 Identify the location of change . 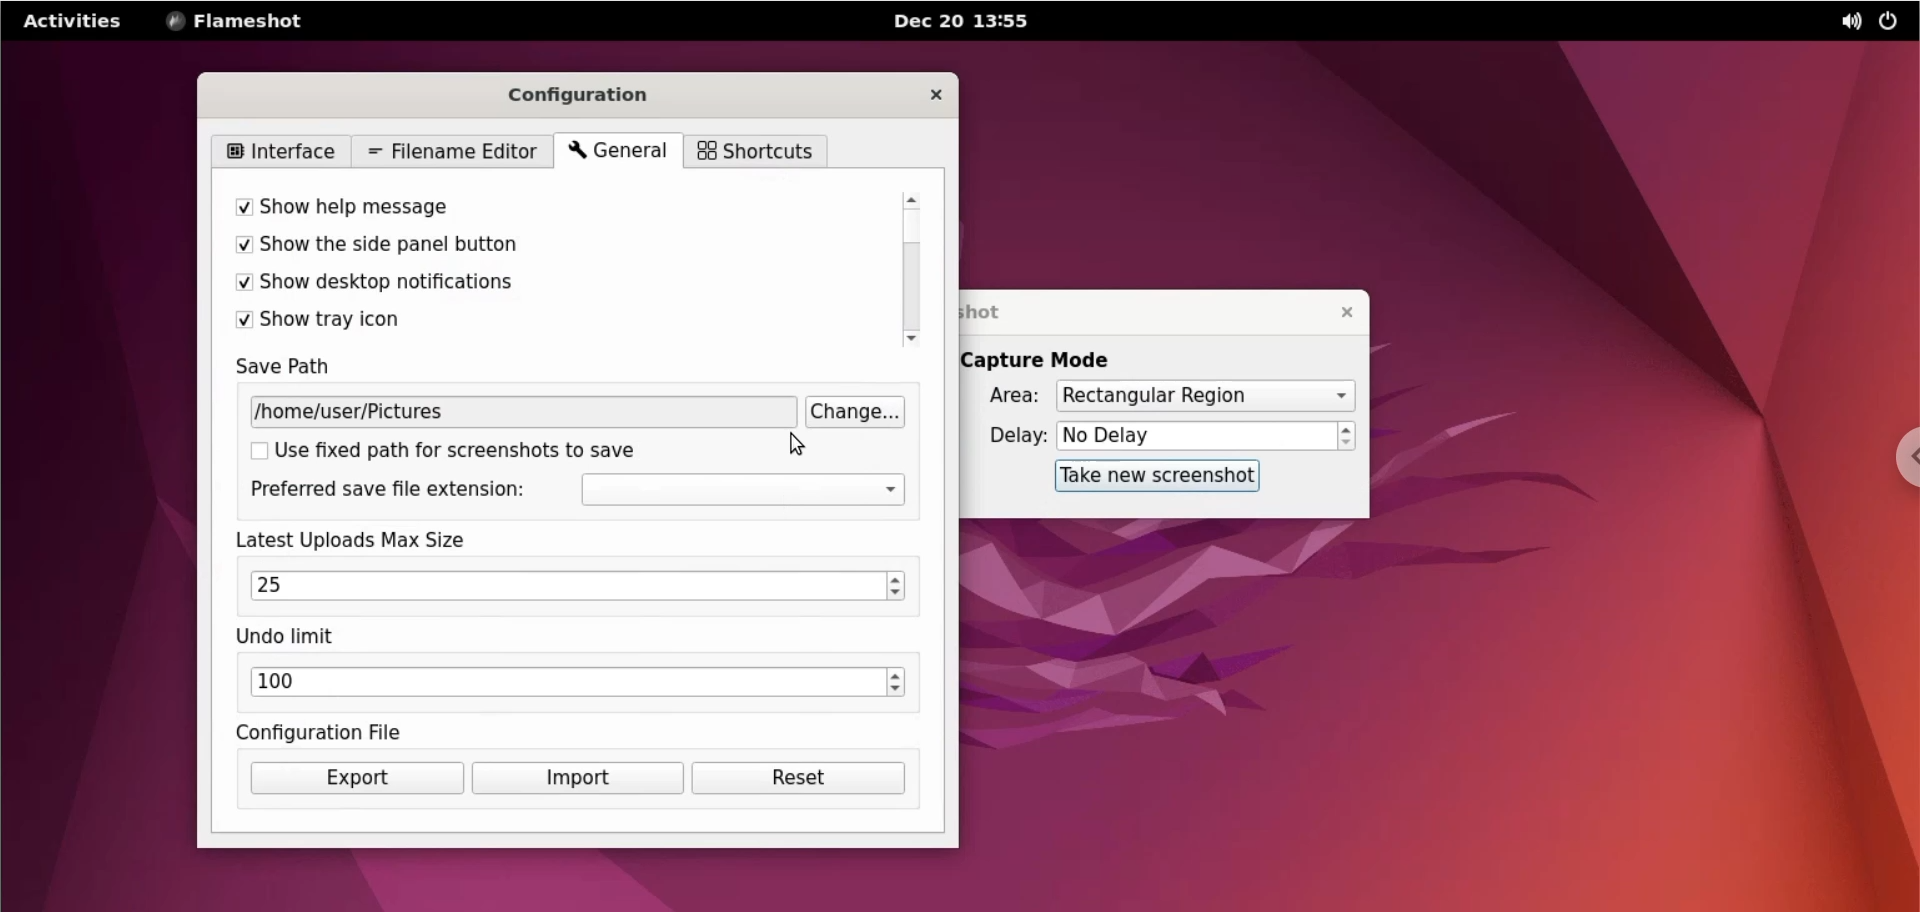
(855, 413).